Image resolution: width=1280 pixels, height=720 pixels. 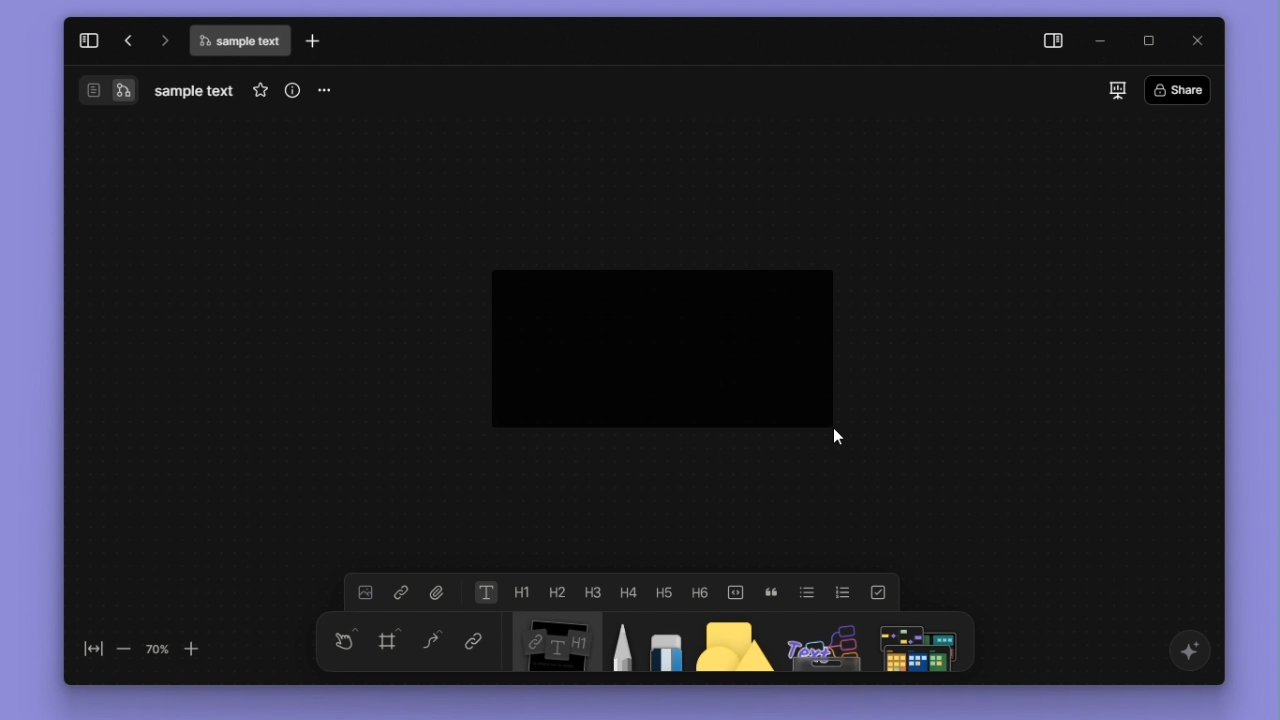 What do you see at coordinates (194, 91) in the screenshot?
I see `file name` at bounding box center [194, 91].